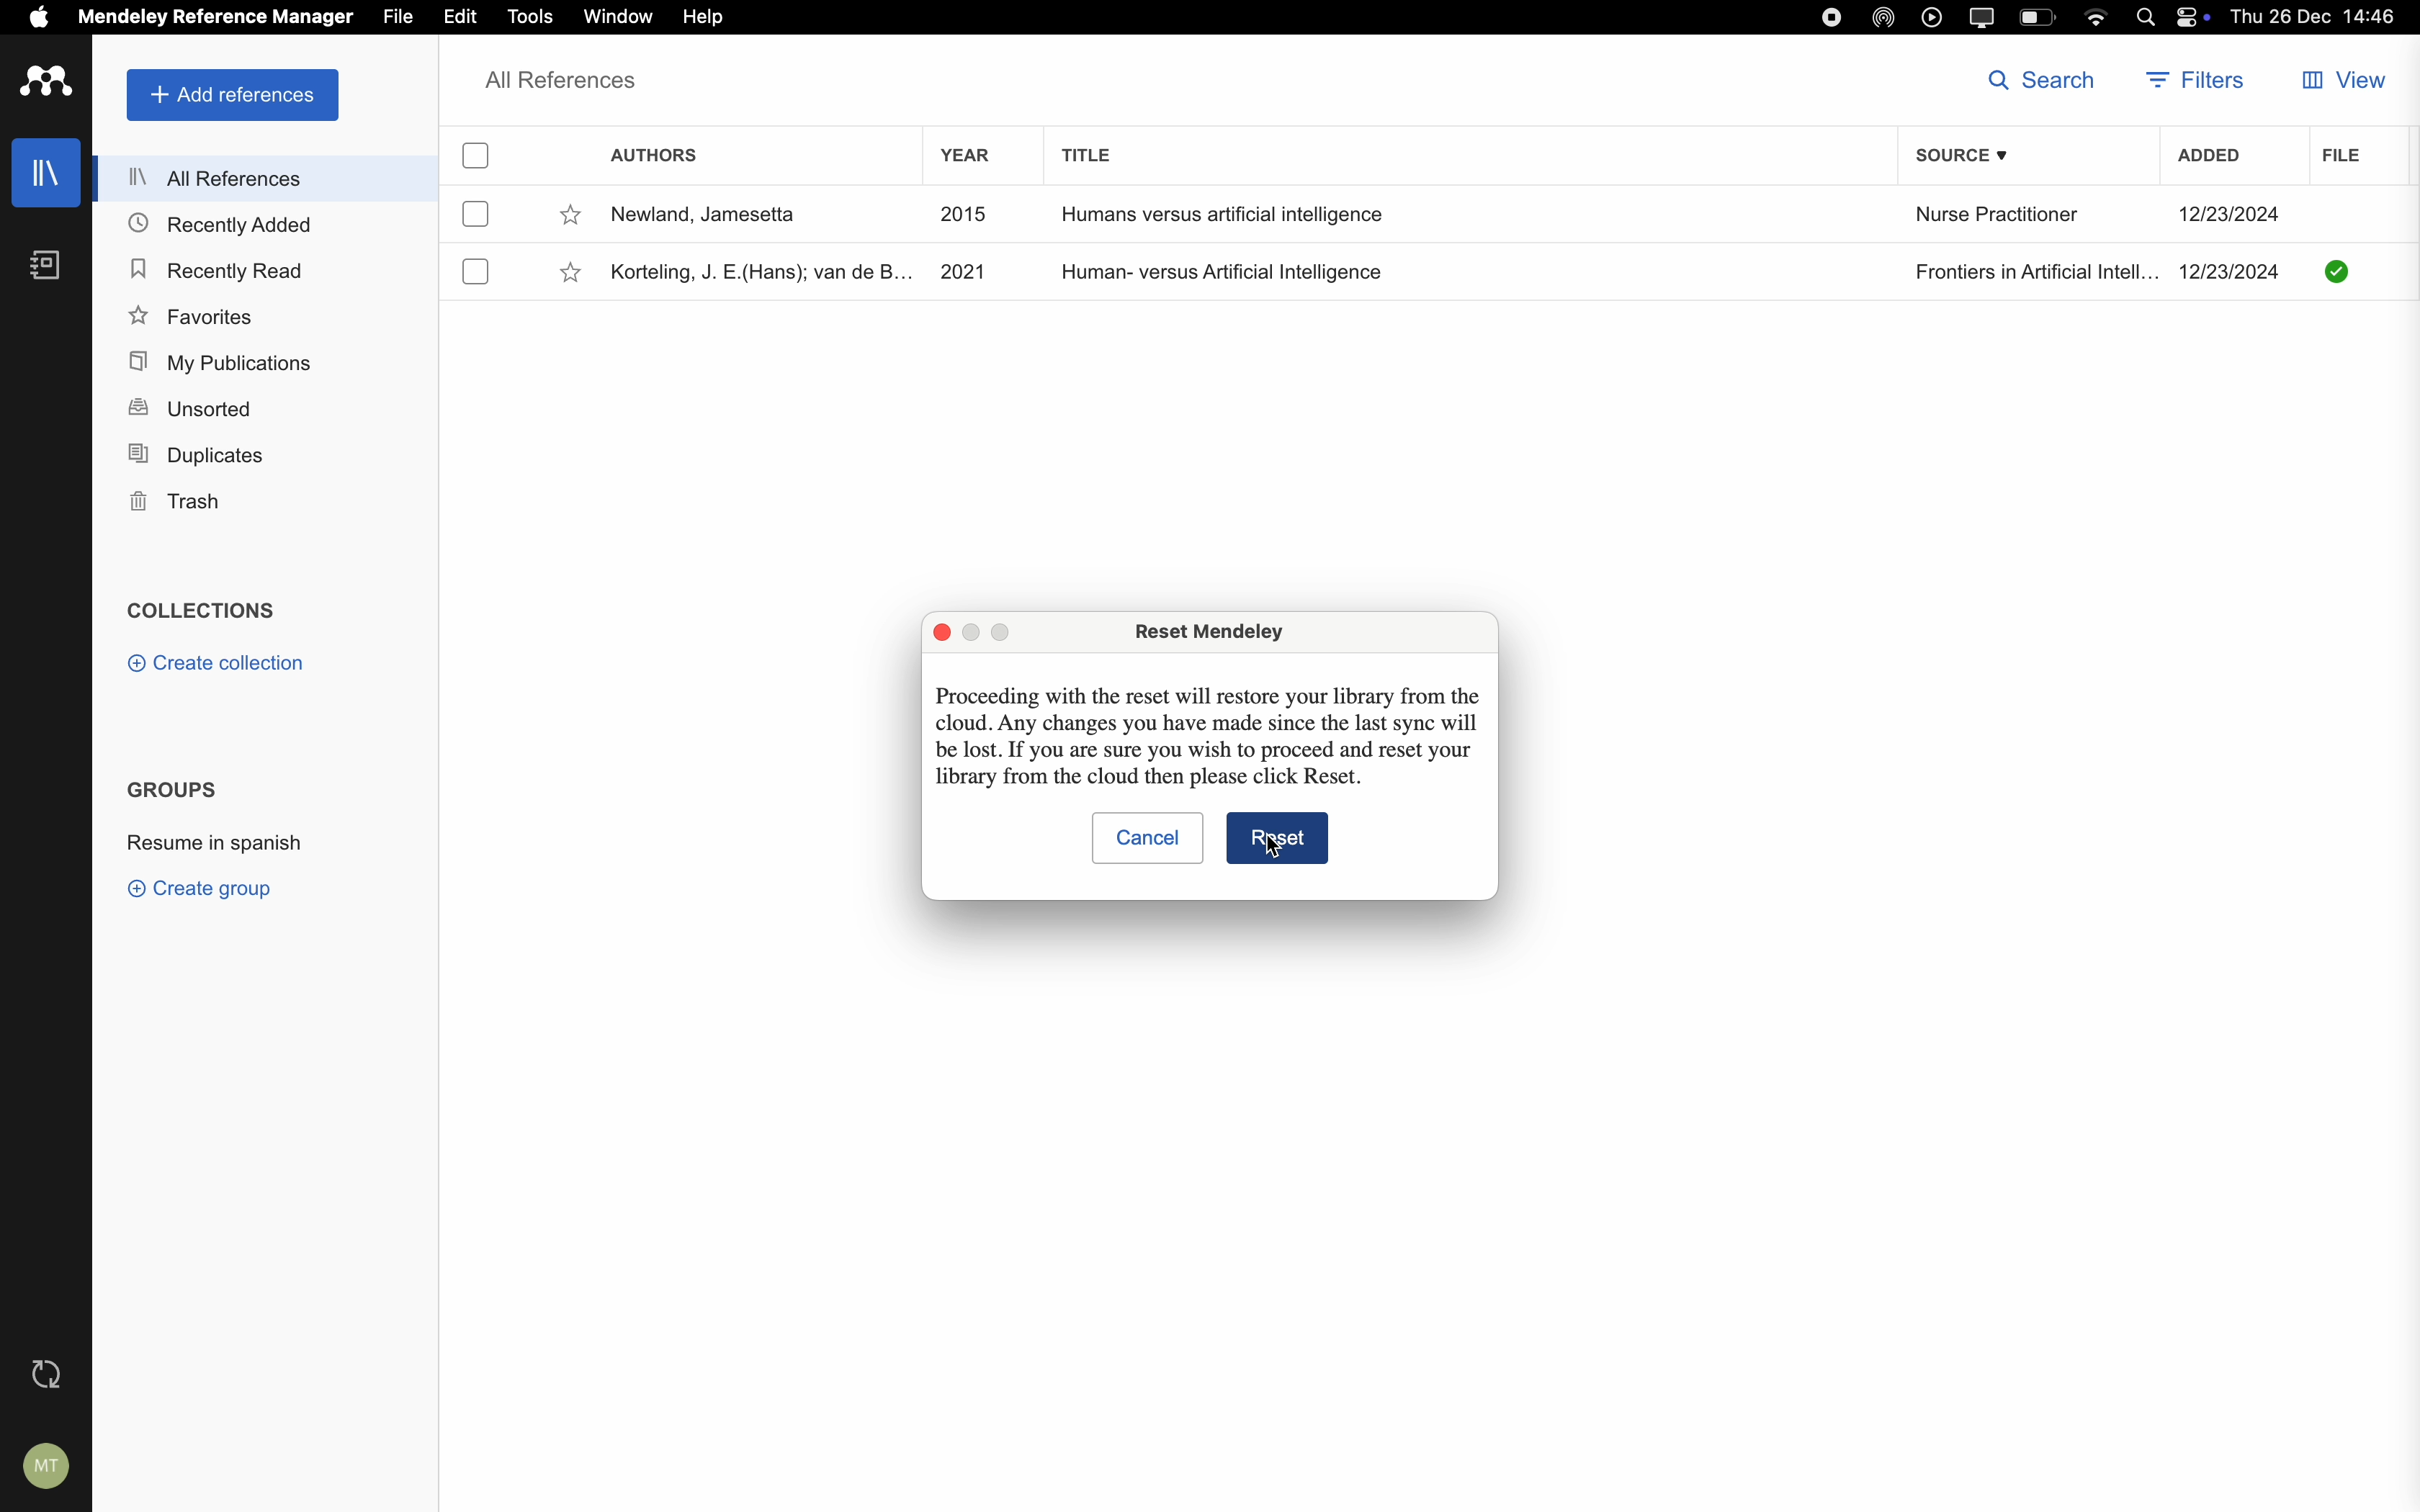 This screenshot has height=1512, width=2420. I want to click on cancel, so click(1148, 837).